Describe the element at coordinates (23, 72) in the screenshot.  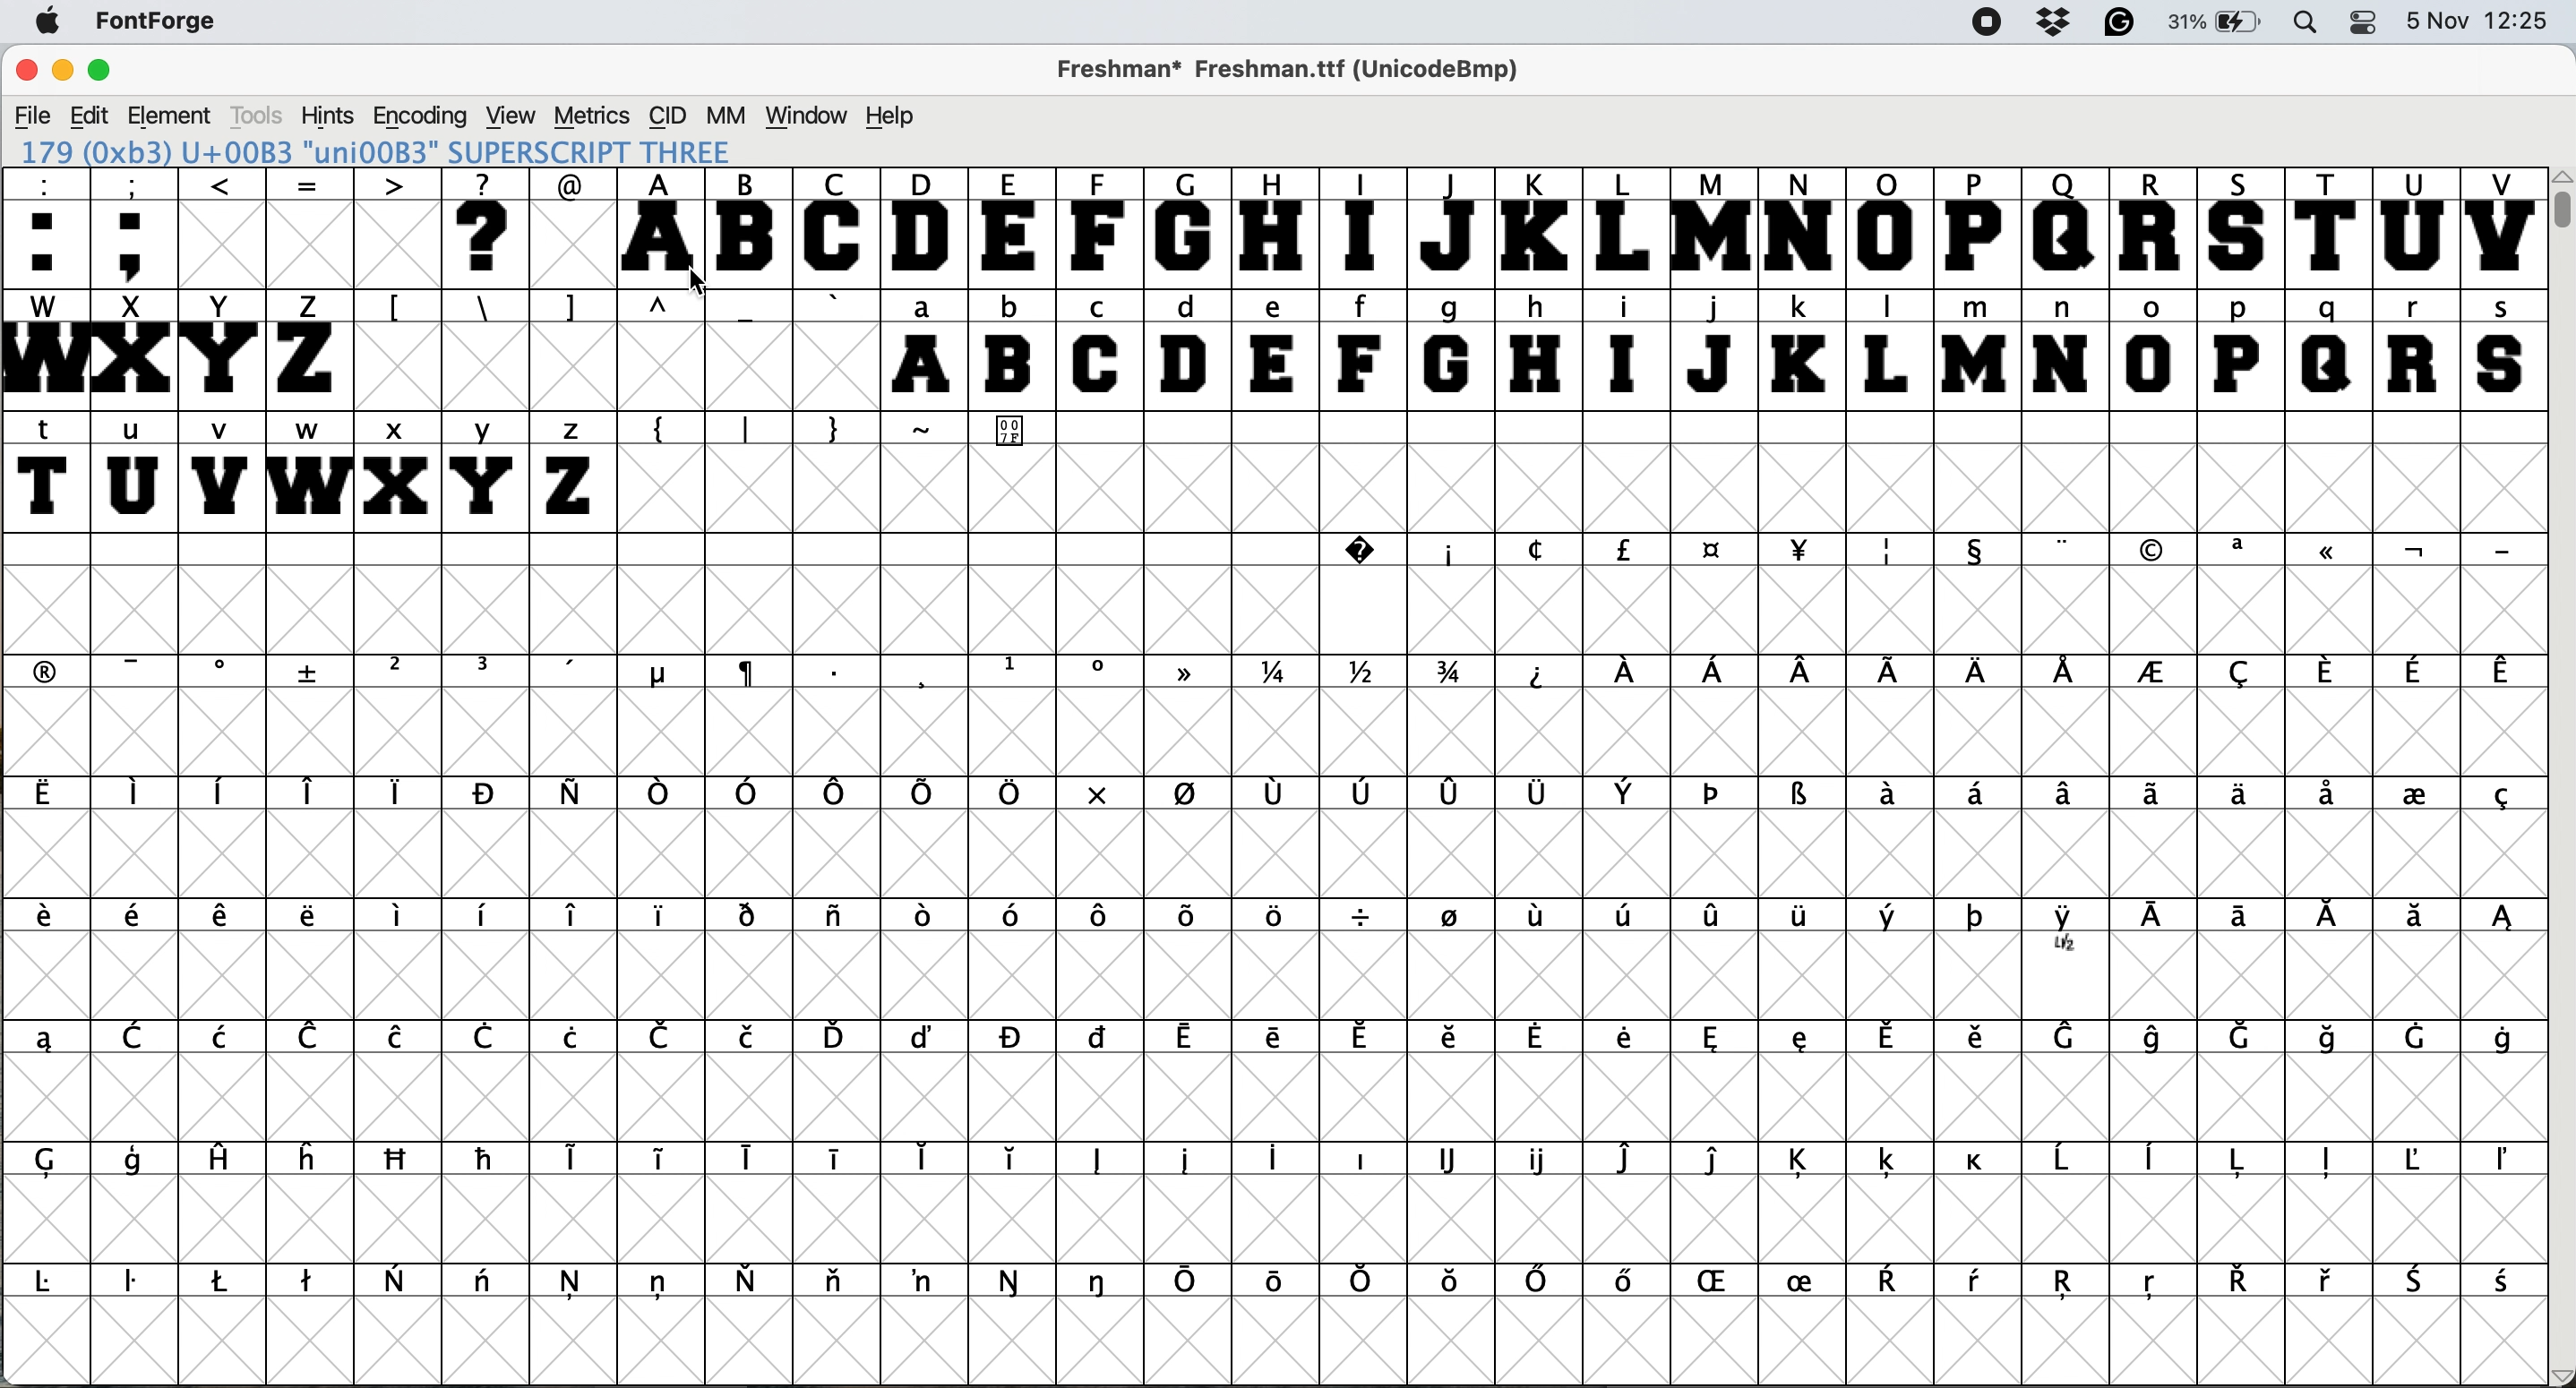
I see `close` at that location.